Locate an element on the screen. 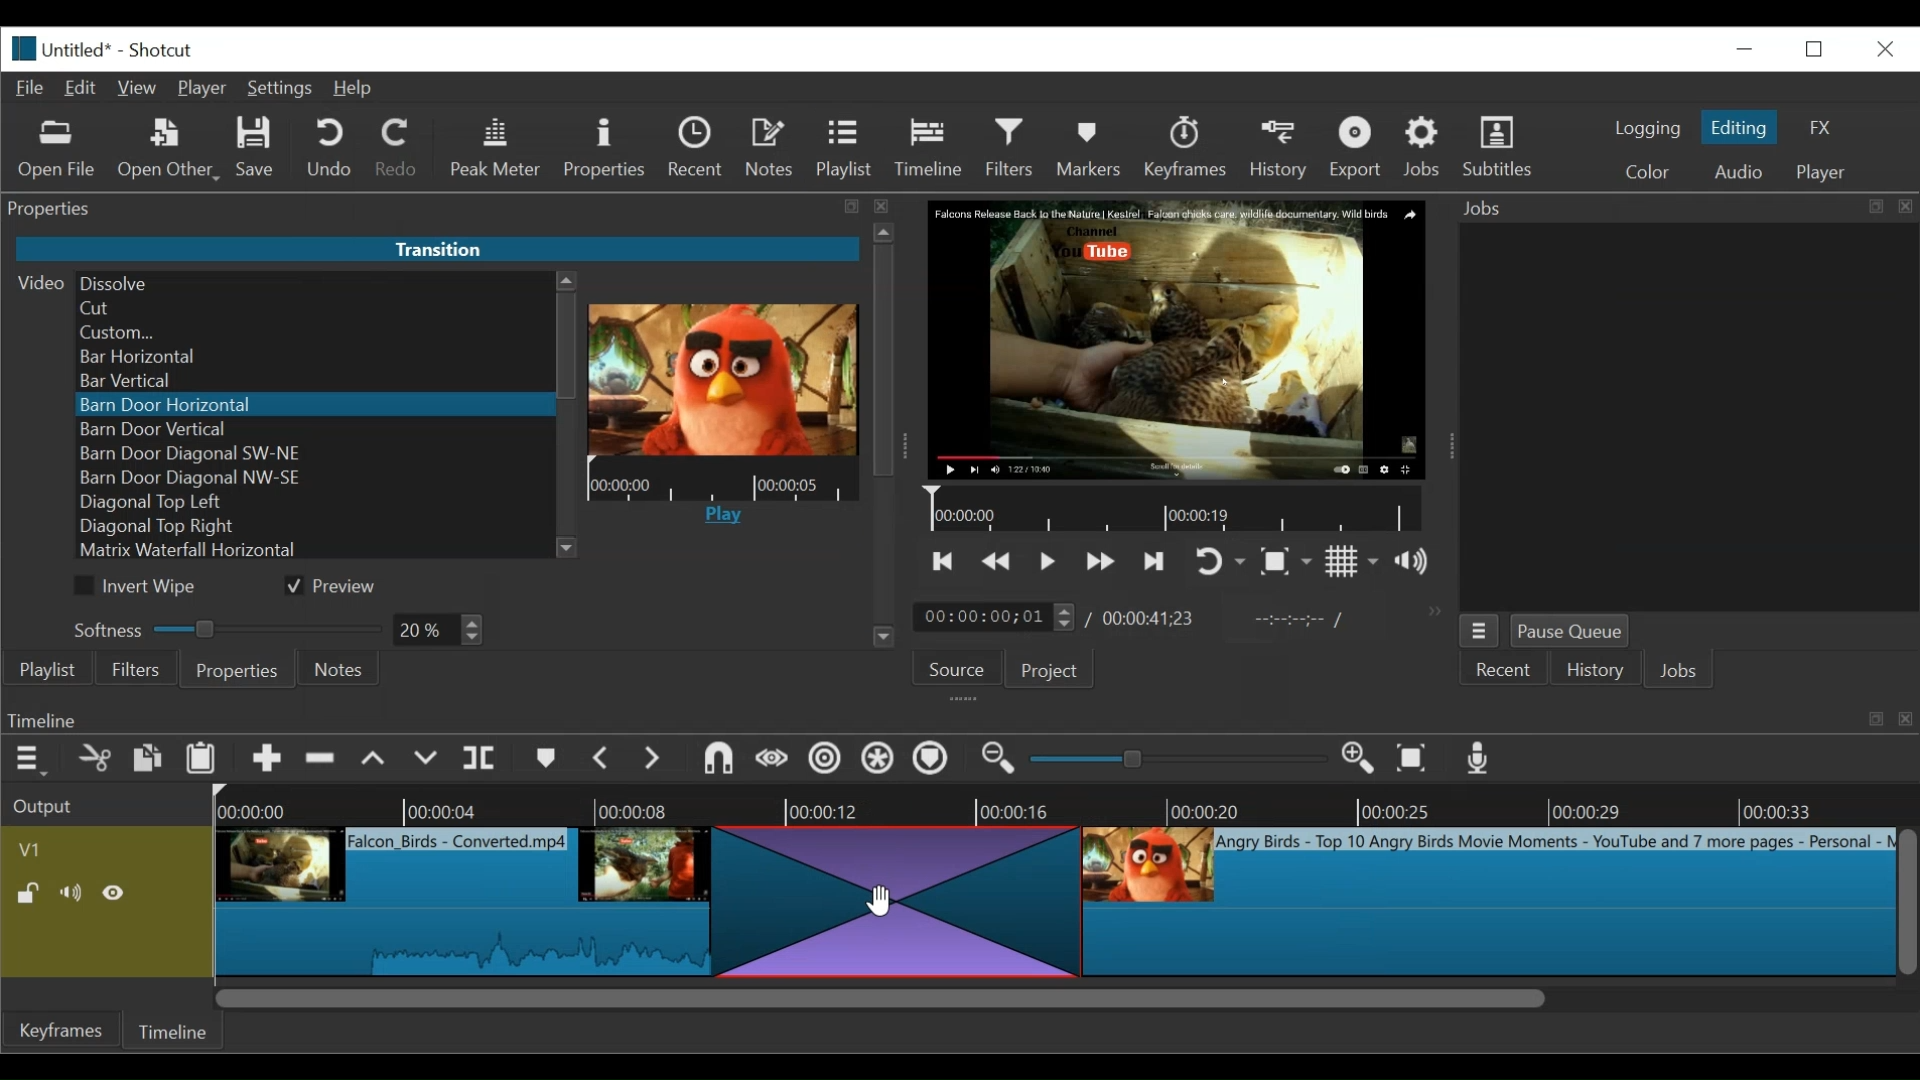 The image size is (1920, 1080). Append is located at coordinates (267, 759).